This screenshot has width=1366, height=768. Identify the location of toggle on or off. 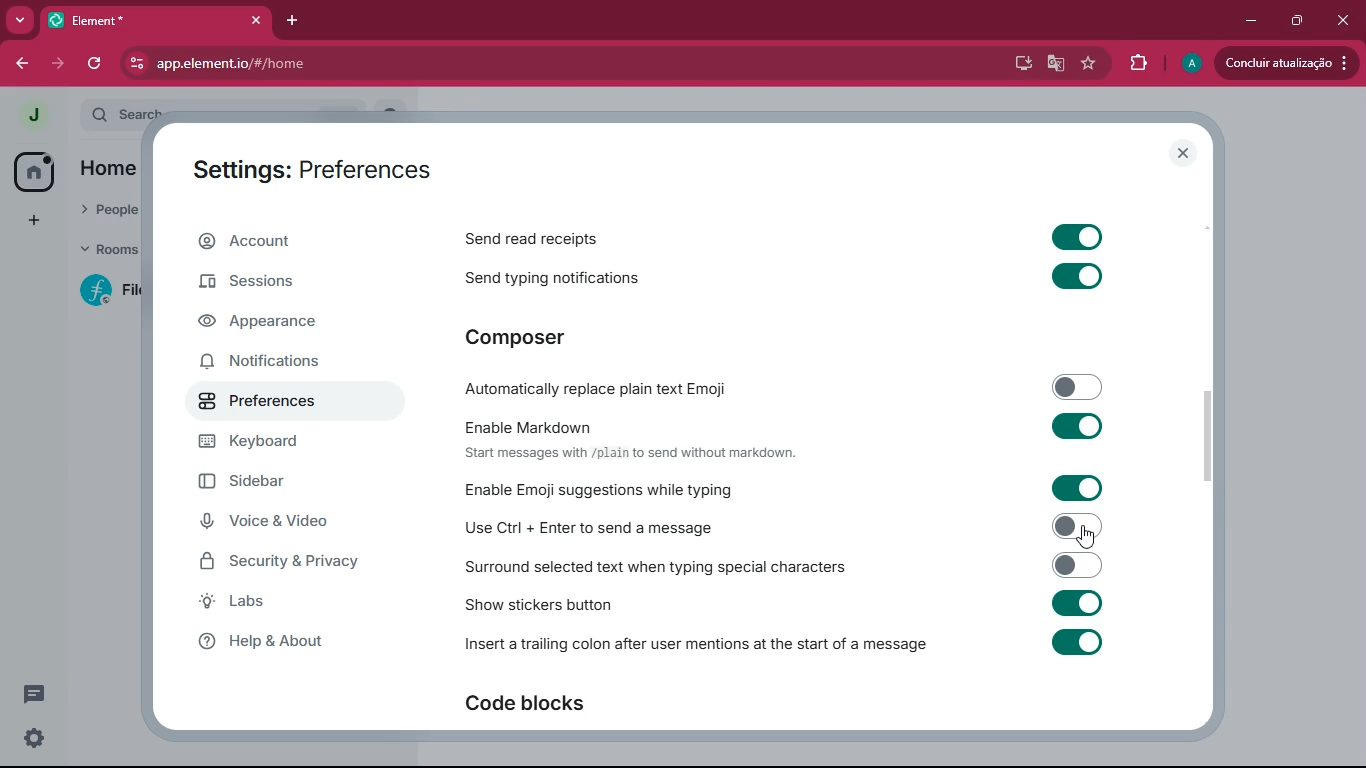
(1071, 525).